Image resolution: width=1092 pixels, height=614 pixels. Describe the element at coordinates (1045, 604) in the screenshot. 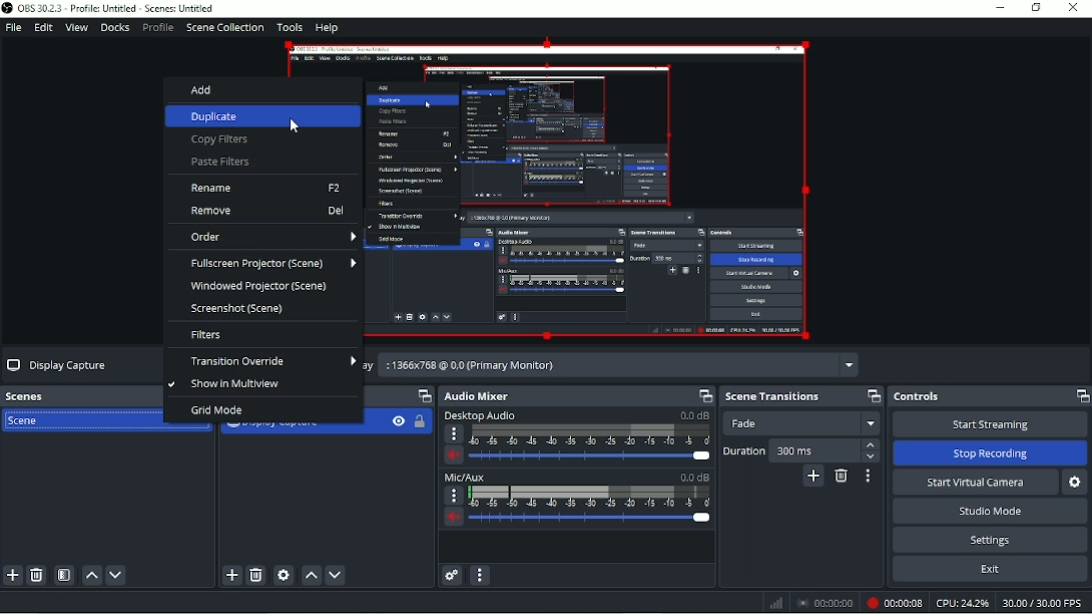

I see `30.00/30.00 FPS` at that location.